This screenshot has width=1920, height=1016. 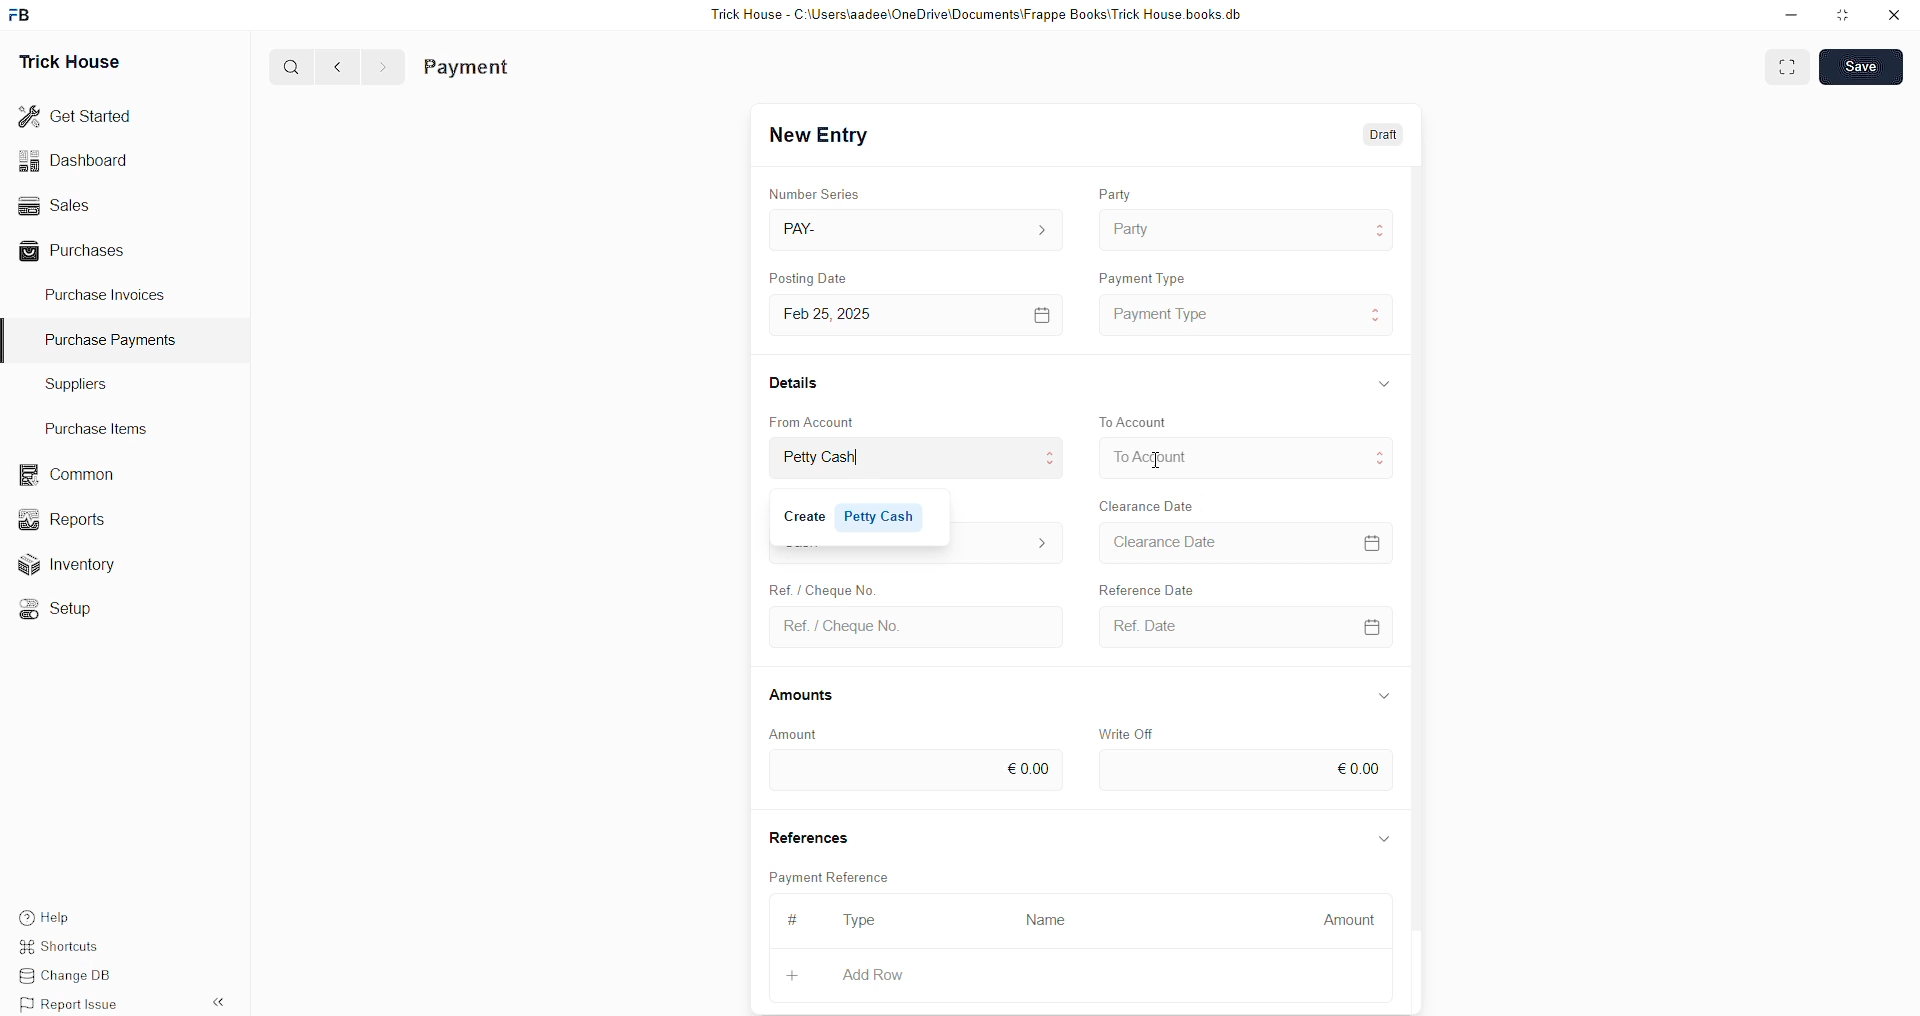 What do you see at coordinates (824, 136) in the screenshot?
I see `New Entry` at bounding box center [824, 136].